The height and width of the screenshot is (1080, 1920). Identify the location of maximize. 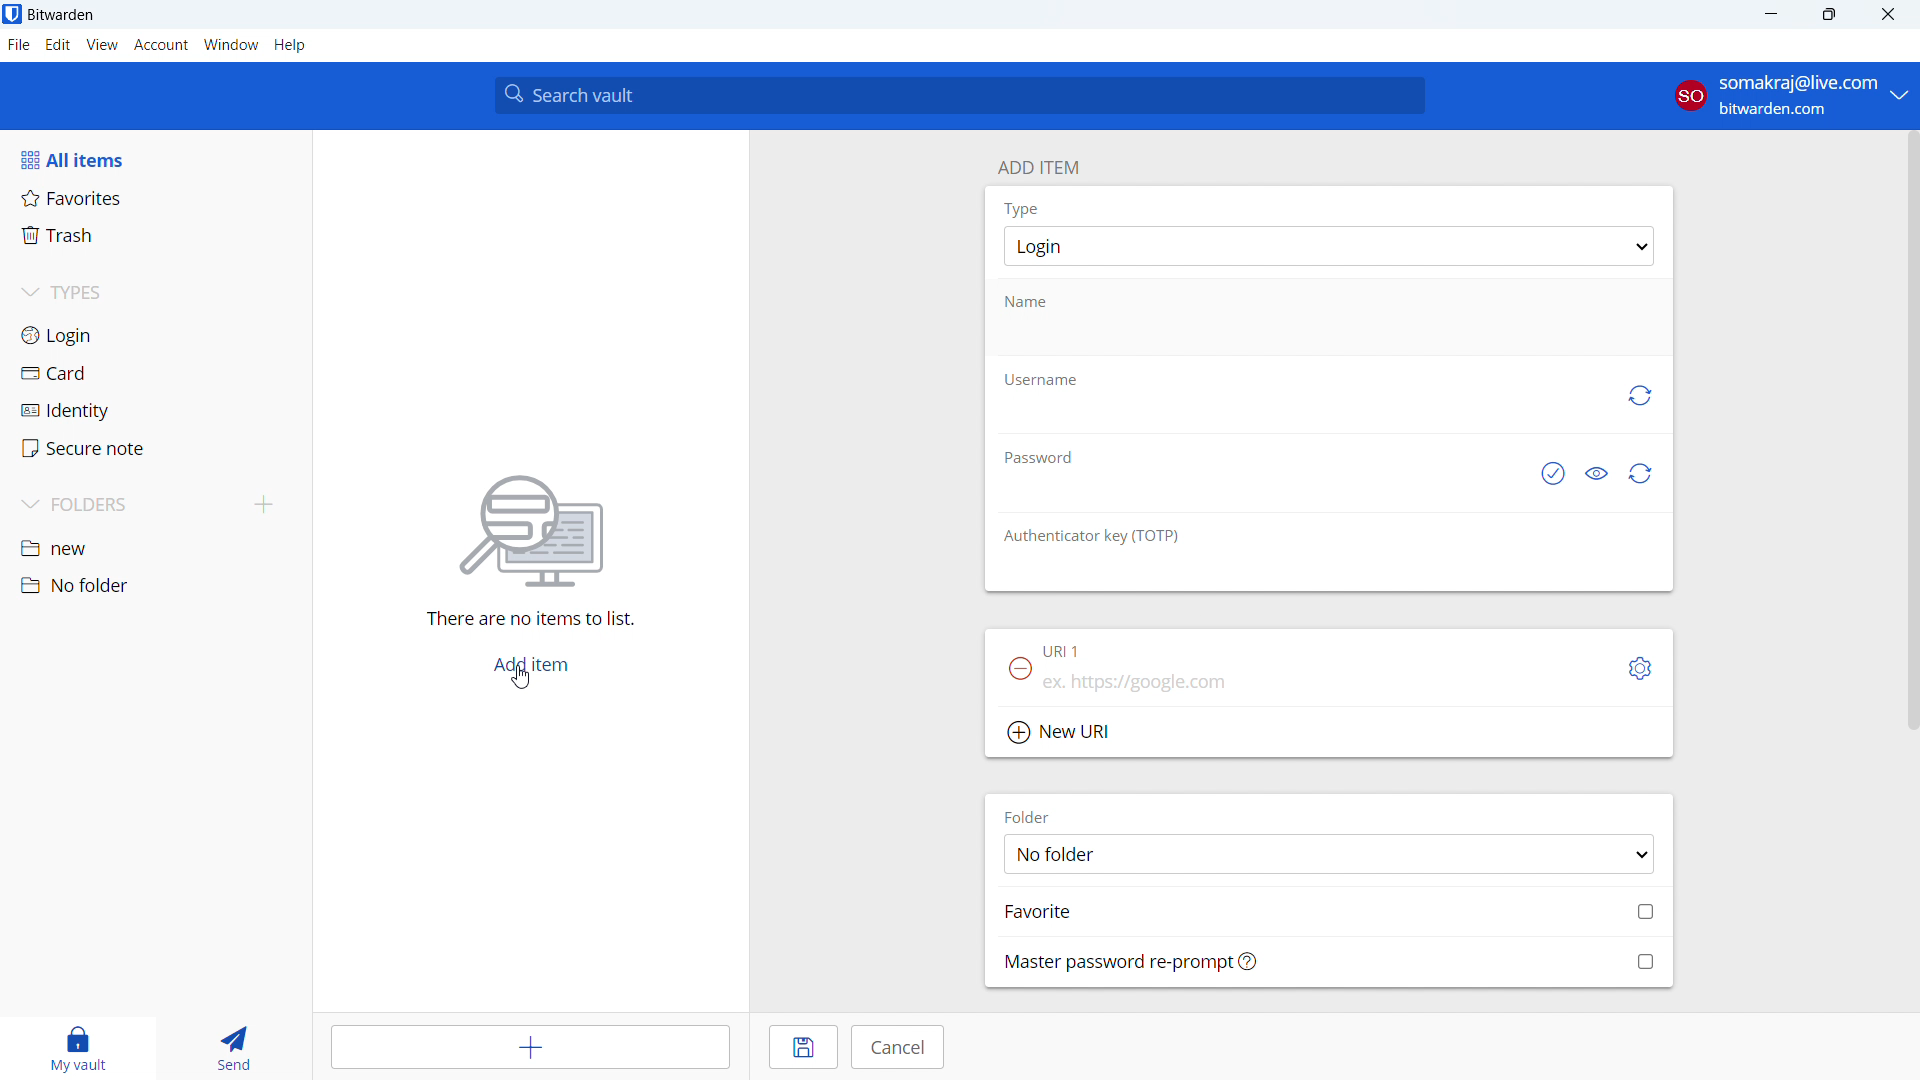
(1828, 15).